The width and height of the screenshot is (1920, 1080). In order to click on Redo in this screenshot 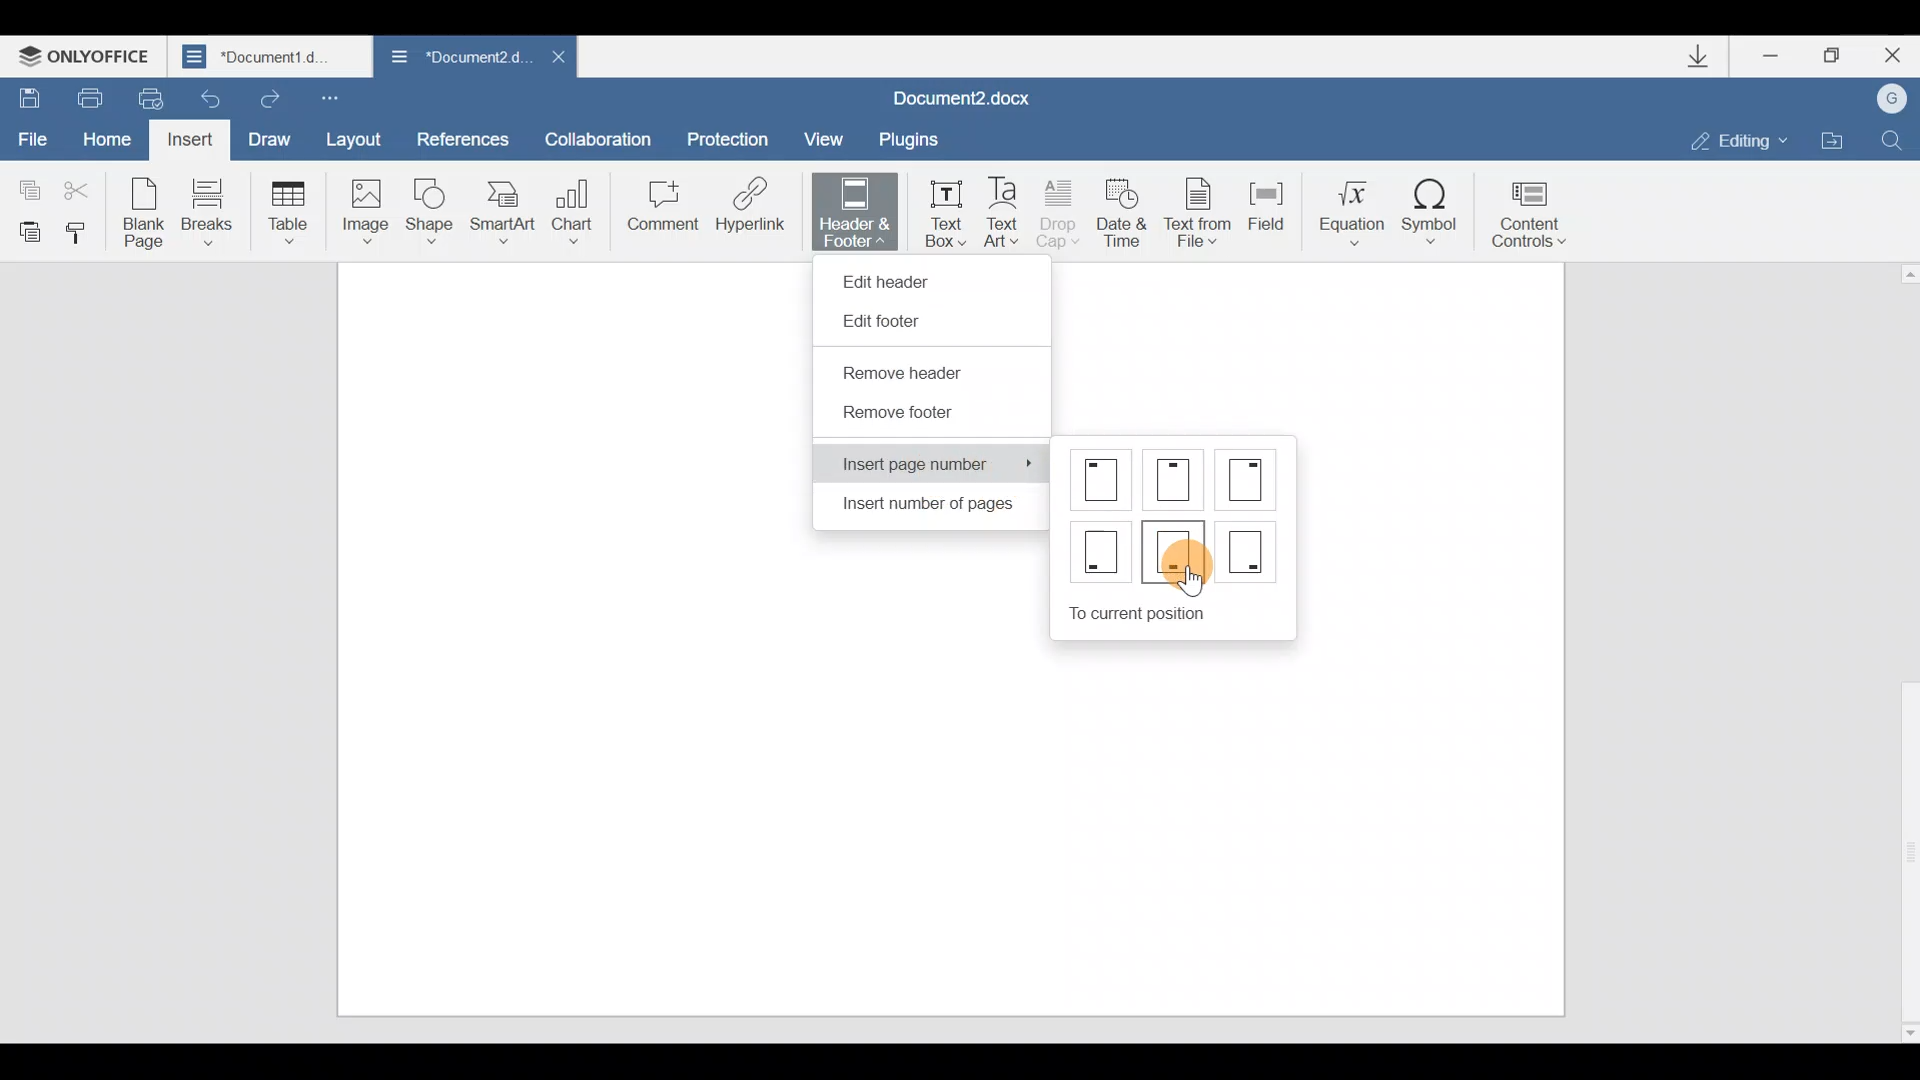, I will do `click(272, 101)`.